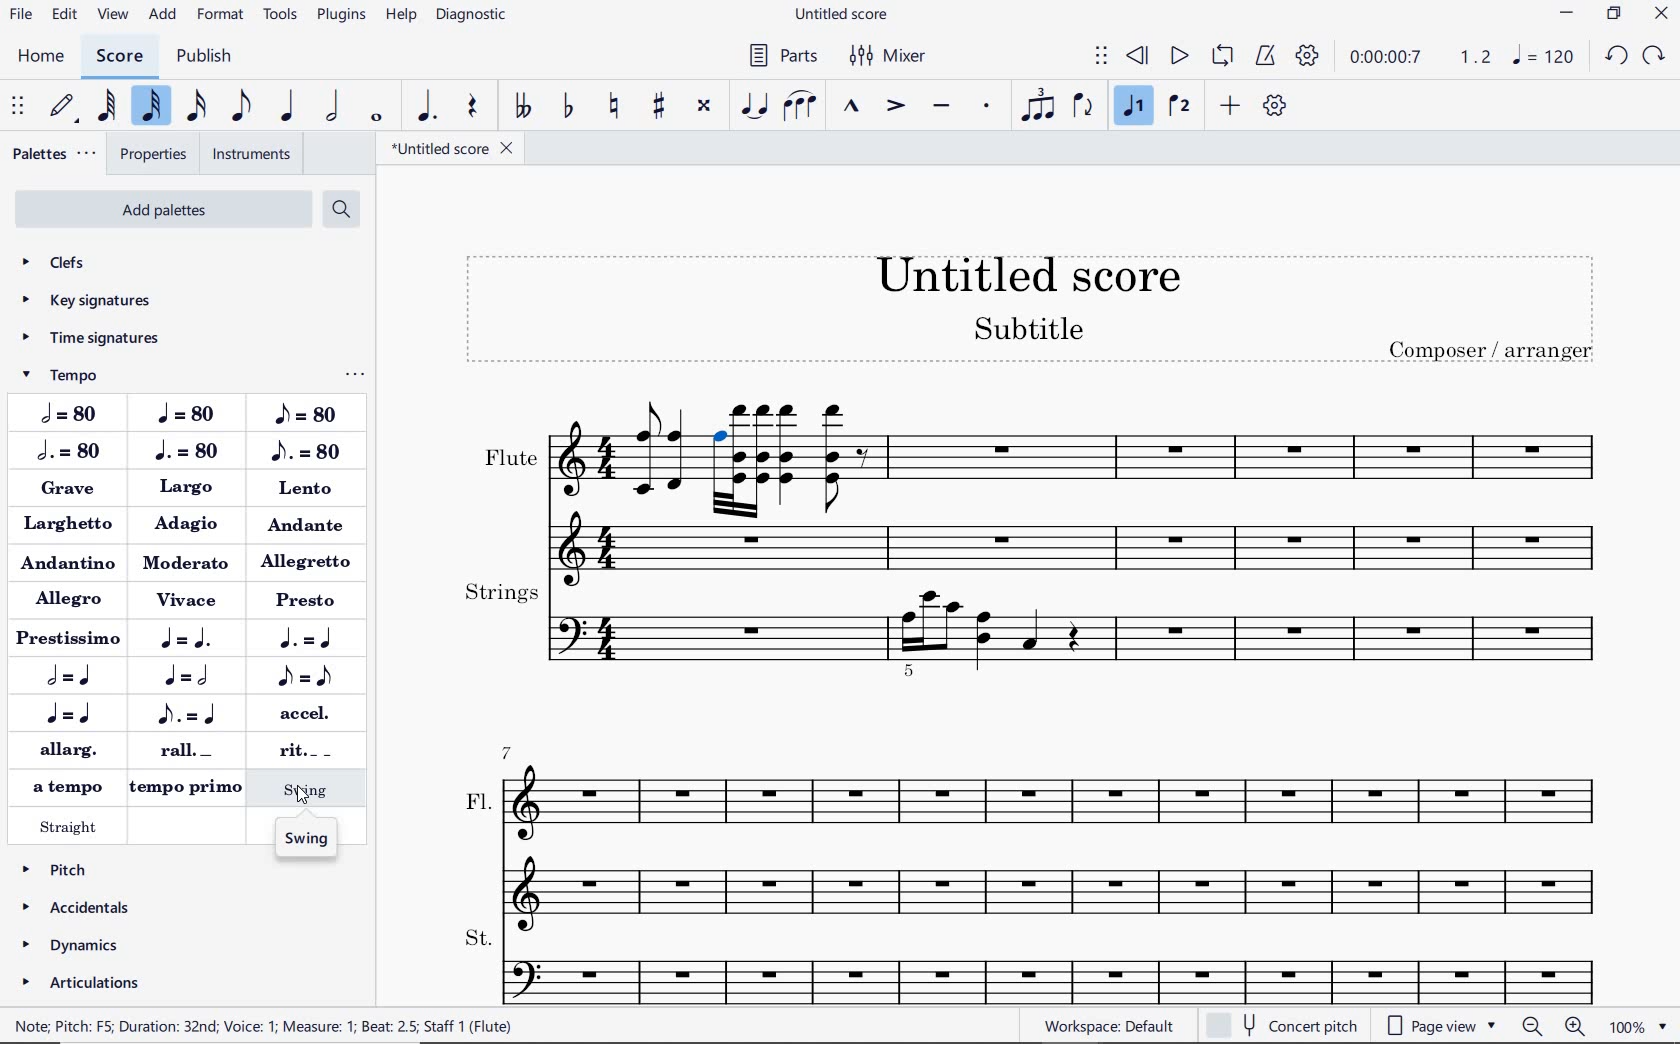 This screenshot has height=1044, width=1680. Describe the element at coordinates (300, 797) in the screenshot. I see `cursor` at that location.